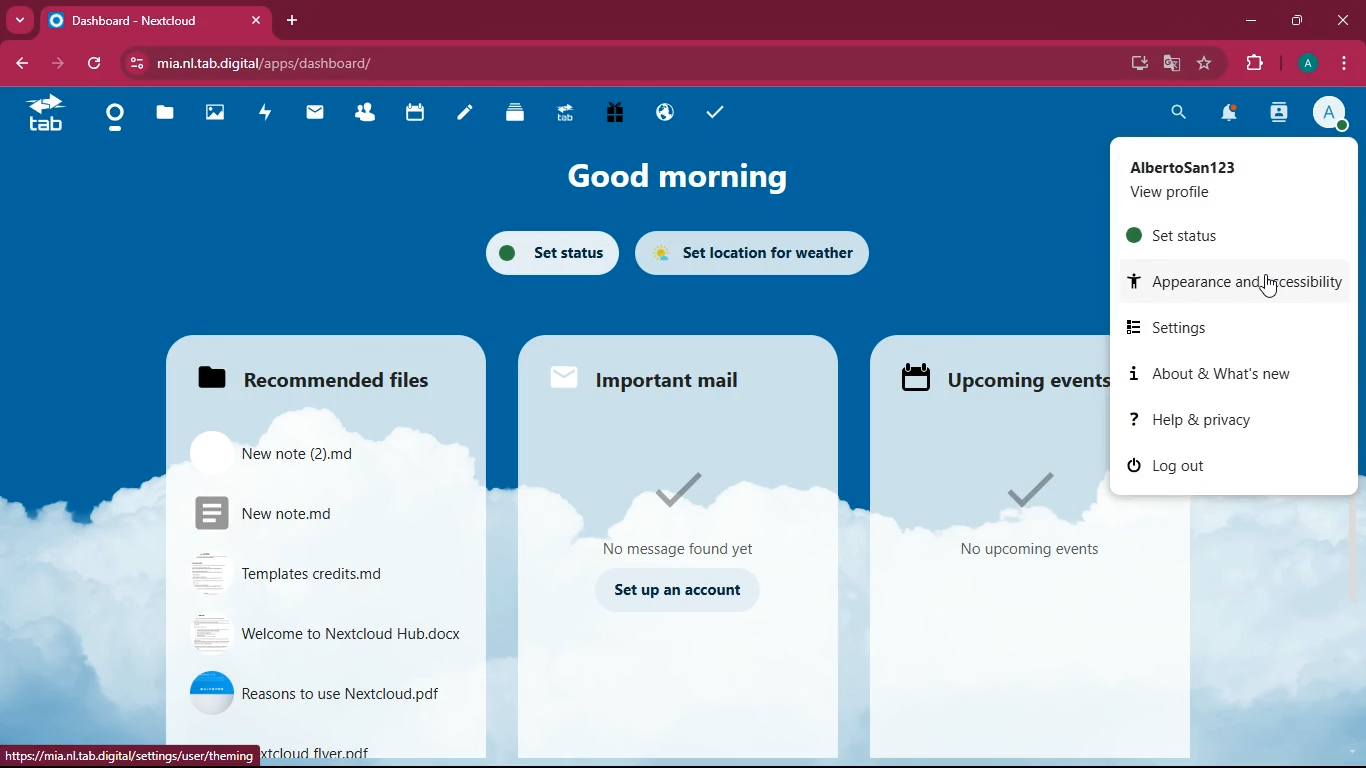  What do you see at coordinates (1176, 64) in the screenshot?
I see `google translate` at bounding box center [1176, 64].